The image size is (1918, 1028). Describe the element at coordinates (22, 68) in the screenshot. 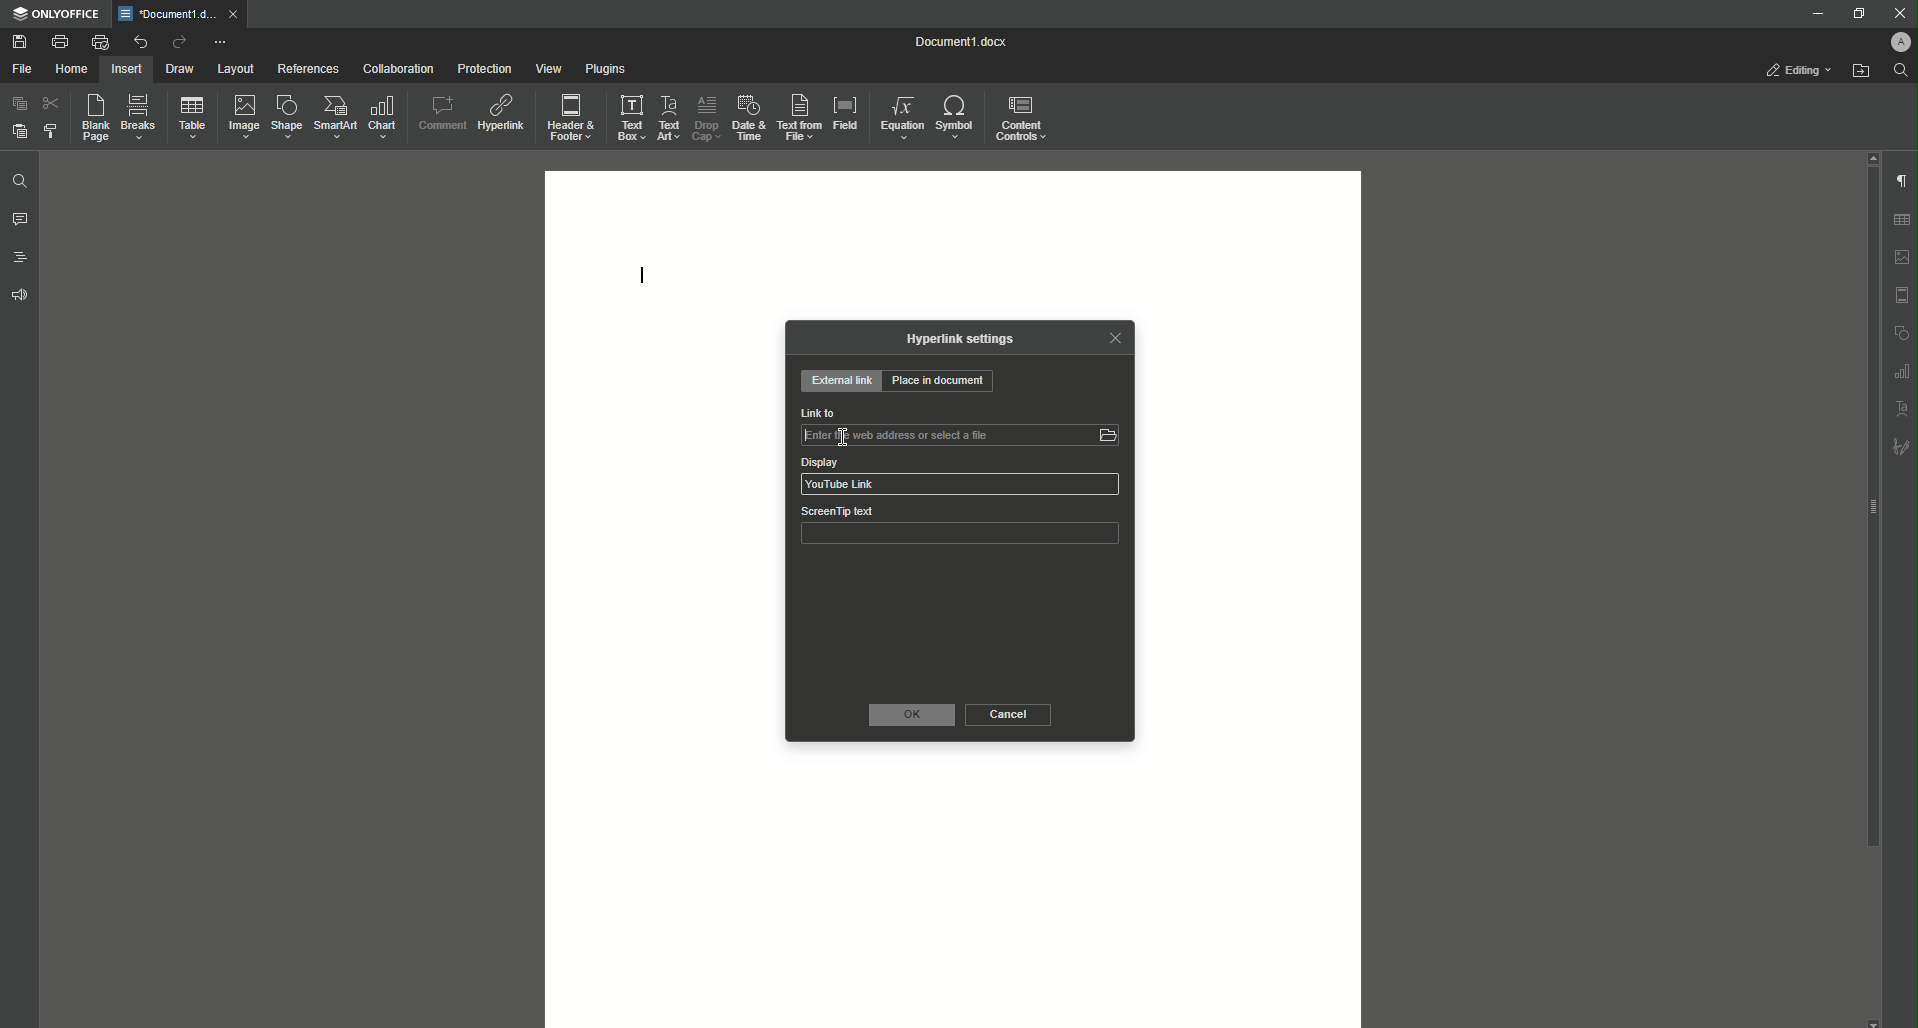

I see `File` at that location.